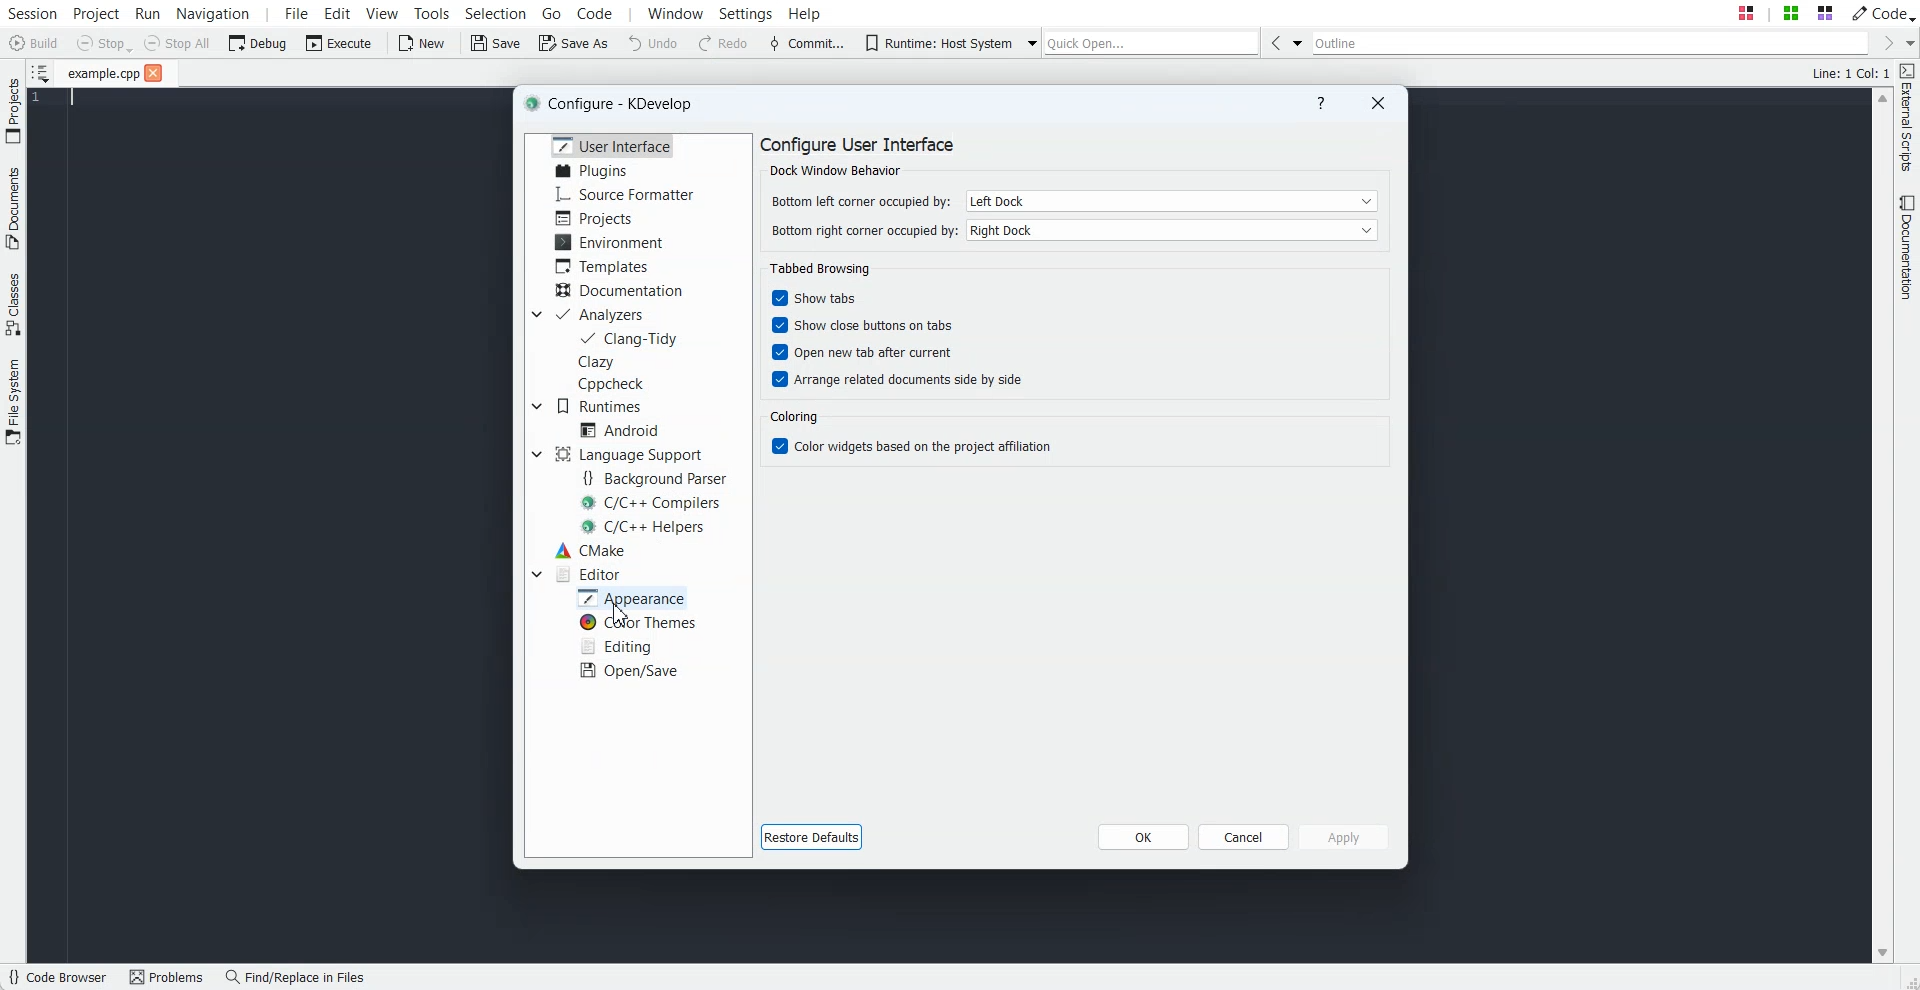 The width and height of the screenshot is (1920, 990). What do you see at coordinates (645, 526) in the screenshot?
I see `C/C++ Helpers` at bounding box center [645, 526].